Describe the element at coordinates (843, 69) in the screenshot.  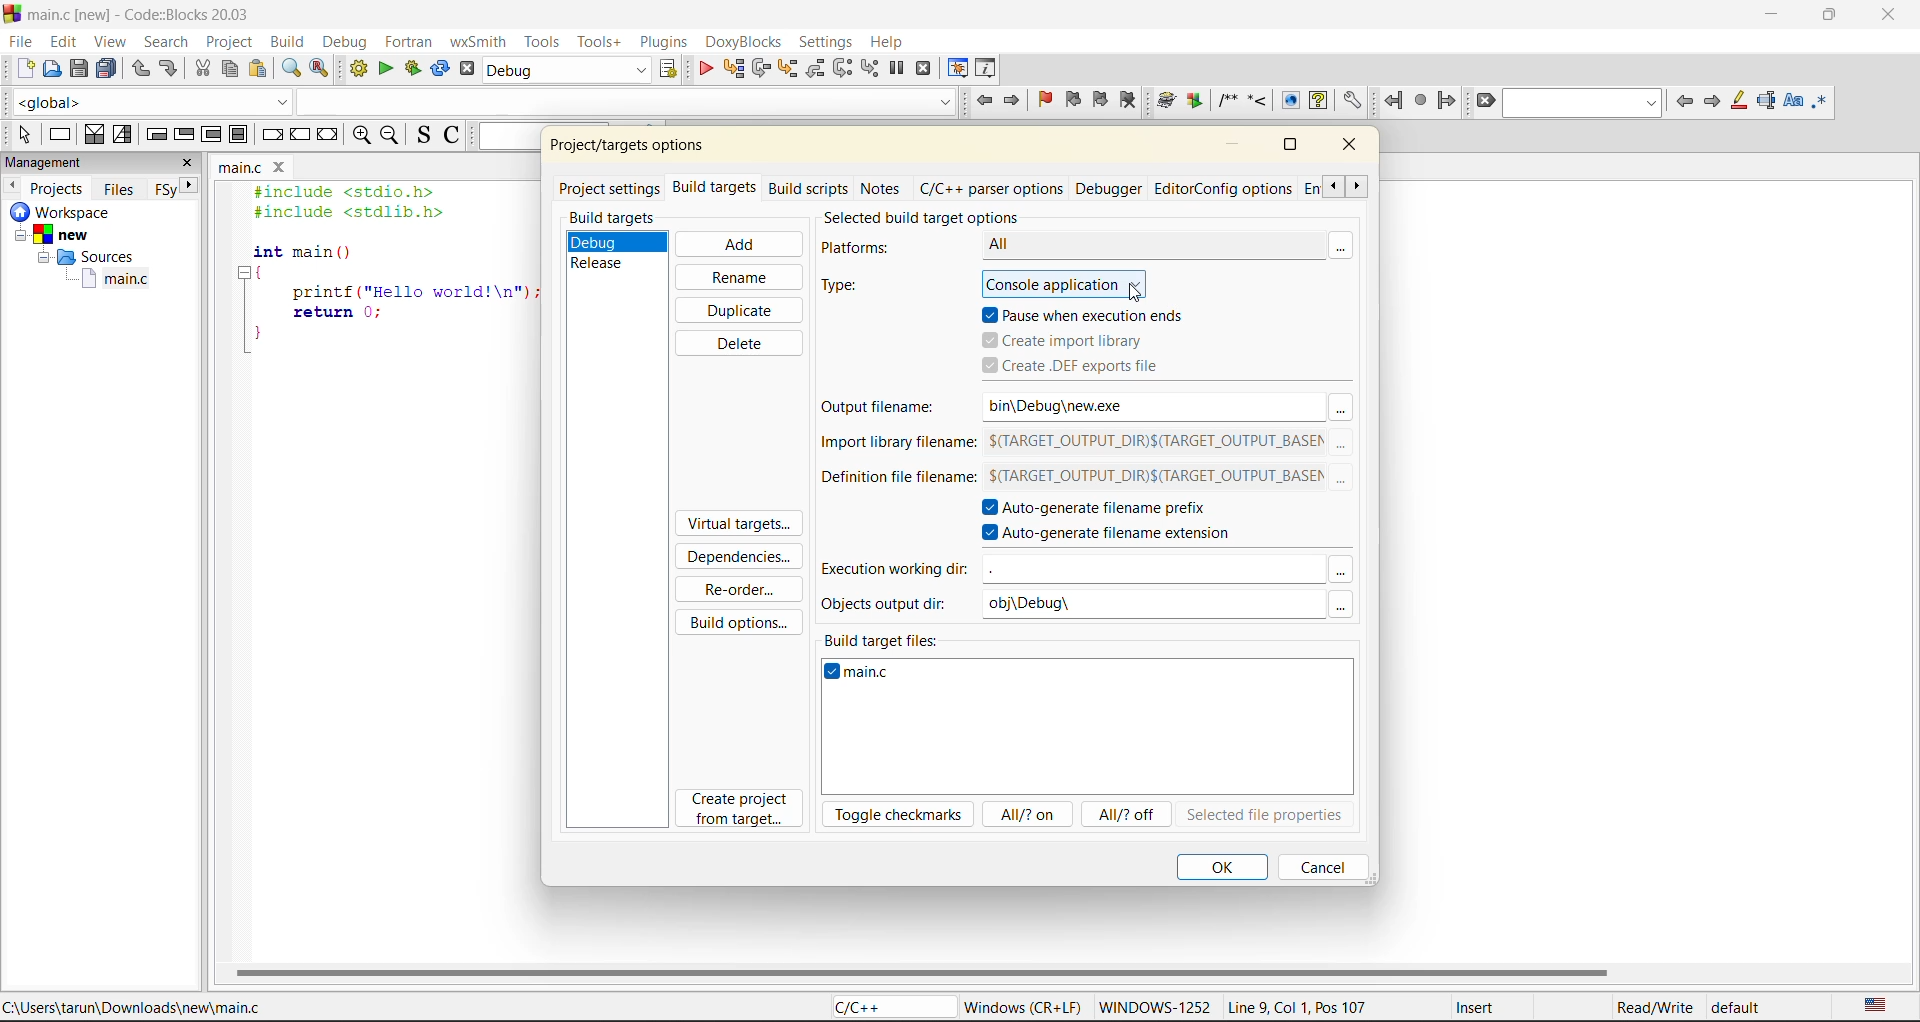
I see `next instruction` at that location.